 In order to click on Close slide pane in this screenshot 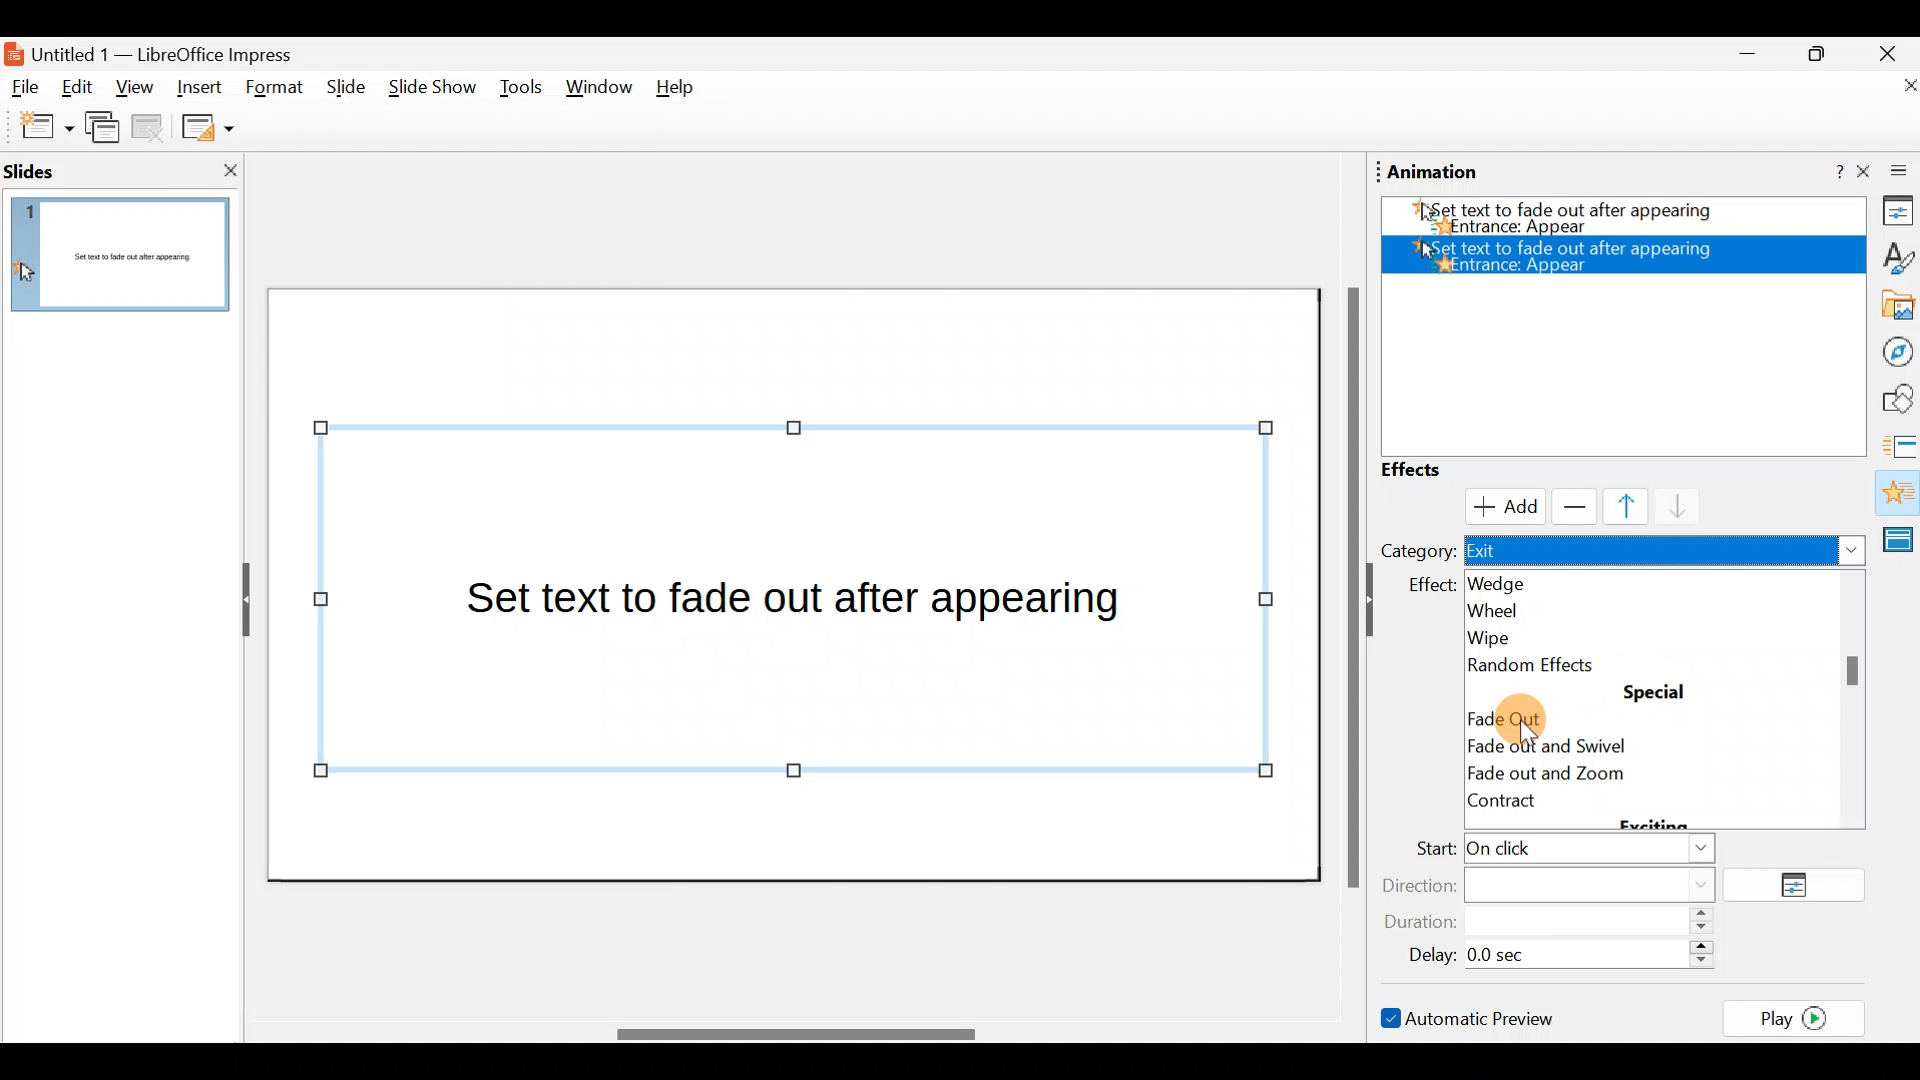, I will do `click(224, 170)`.